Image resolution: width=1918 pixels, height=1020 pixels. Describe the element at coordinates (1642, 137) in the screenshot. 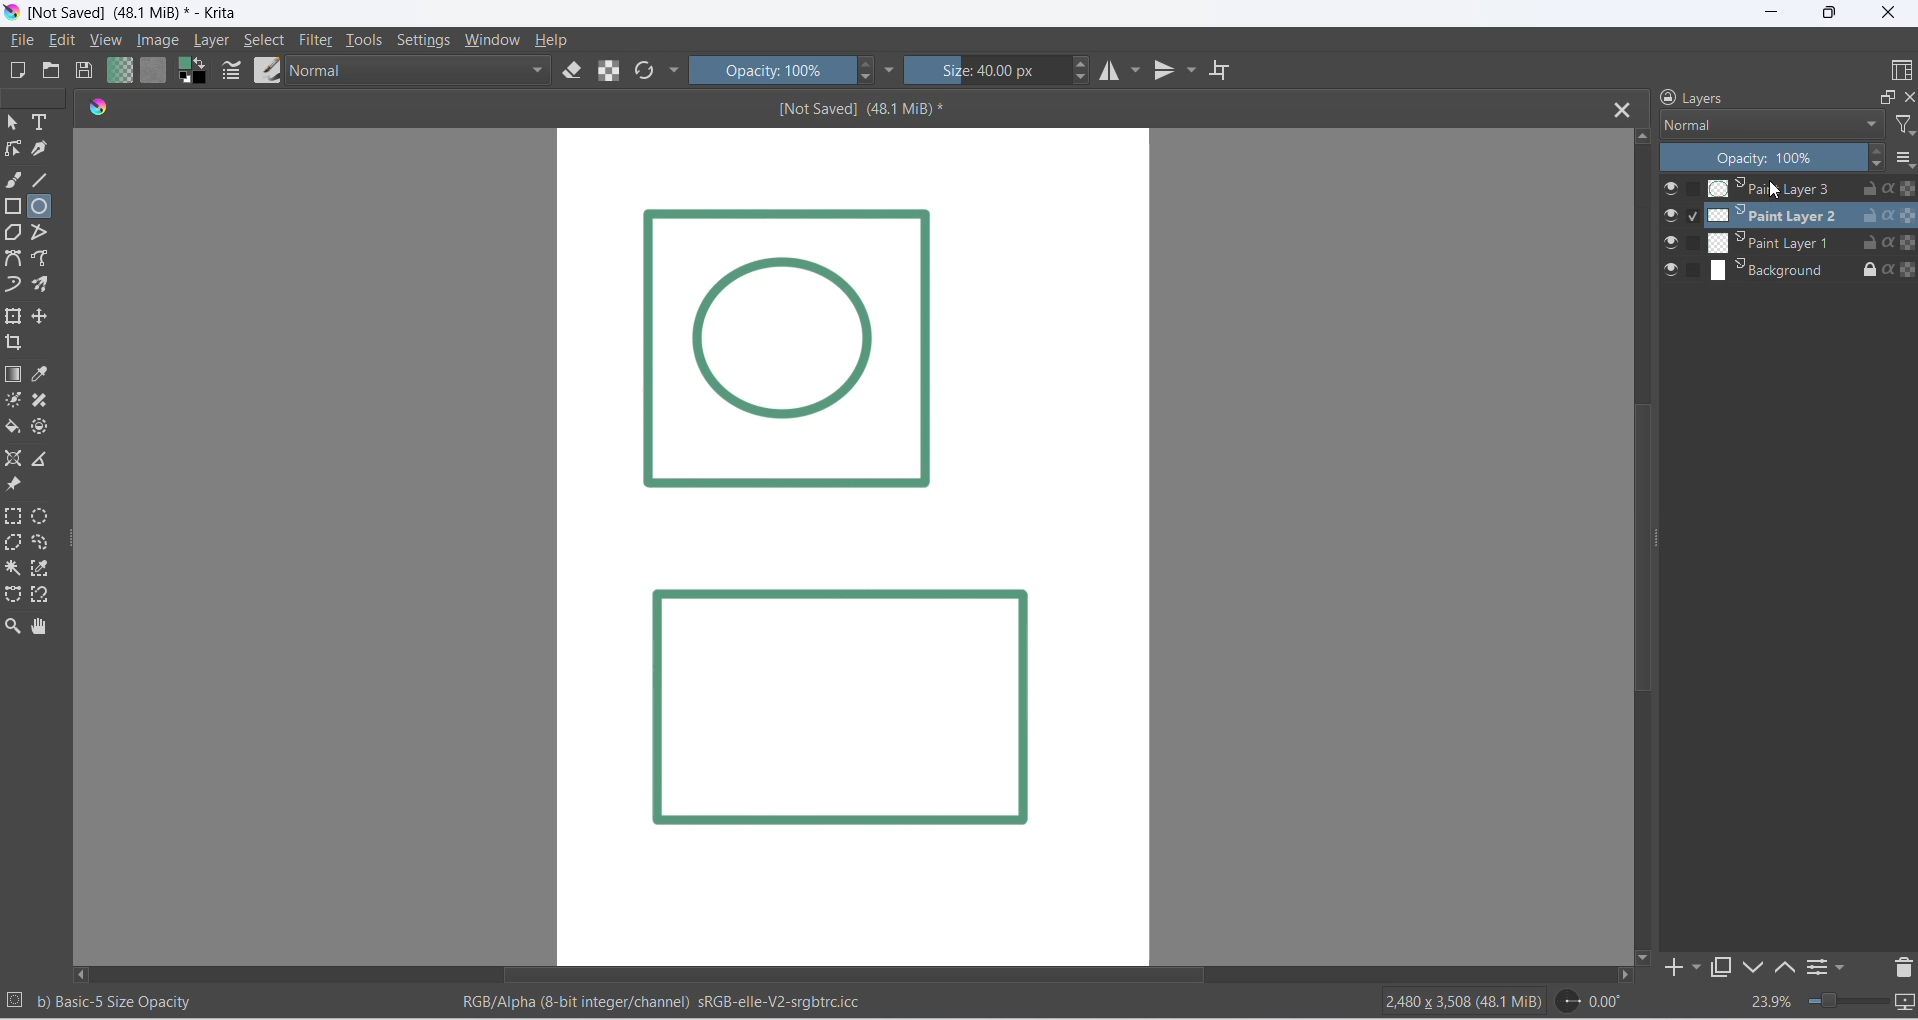

I see `move up button` at that location.